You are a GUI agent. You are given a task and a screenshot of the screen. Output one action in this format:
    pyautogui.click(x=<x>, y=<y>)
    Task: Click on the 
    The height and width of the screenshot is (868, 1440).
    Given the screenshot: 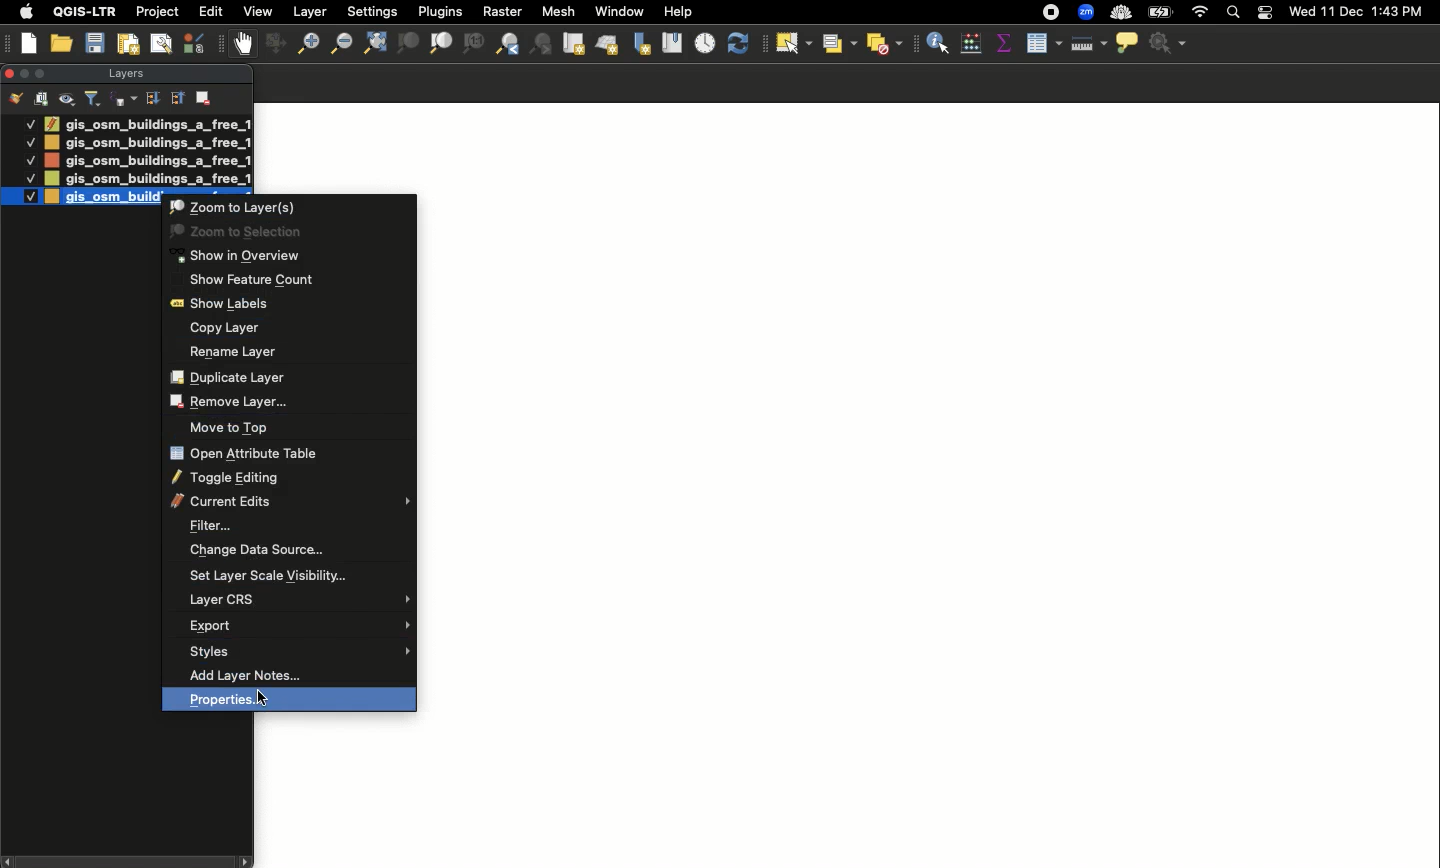 What is the action you would take?
    pyautogui.click(x=766, y=43)
    